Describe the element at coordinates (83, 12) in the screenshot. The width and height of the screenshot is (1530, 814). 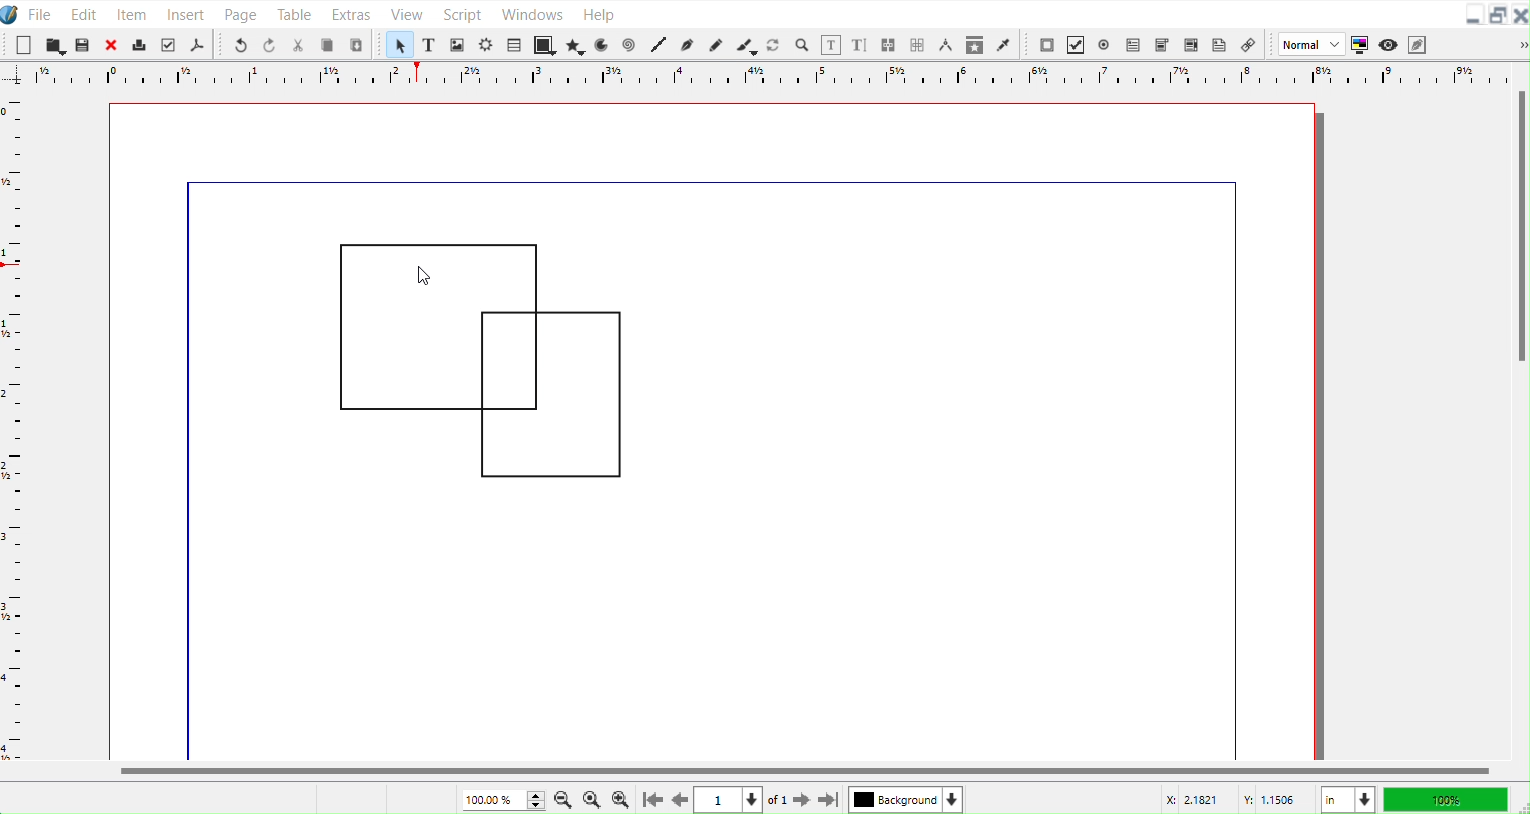
I see `Edit` at that location.